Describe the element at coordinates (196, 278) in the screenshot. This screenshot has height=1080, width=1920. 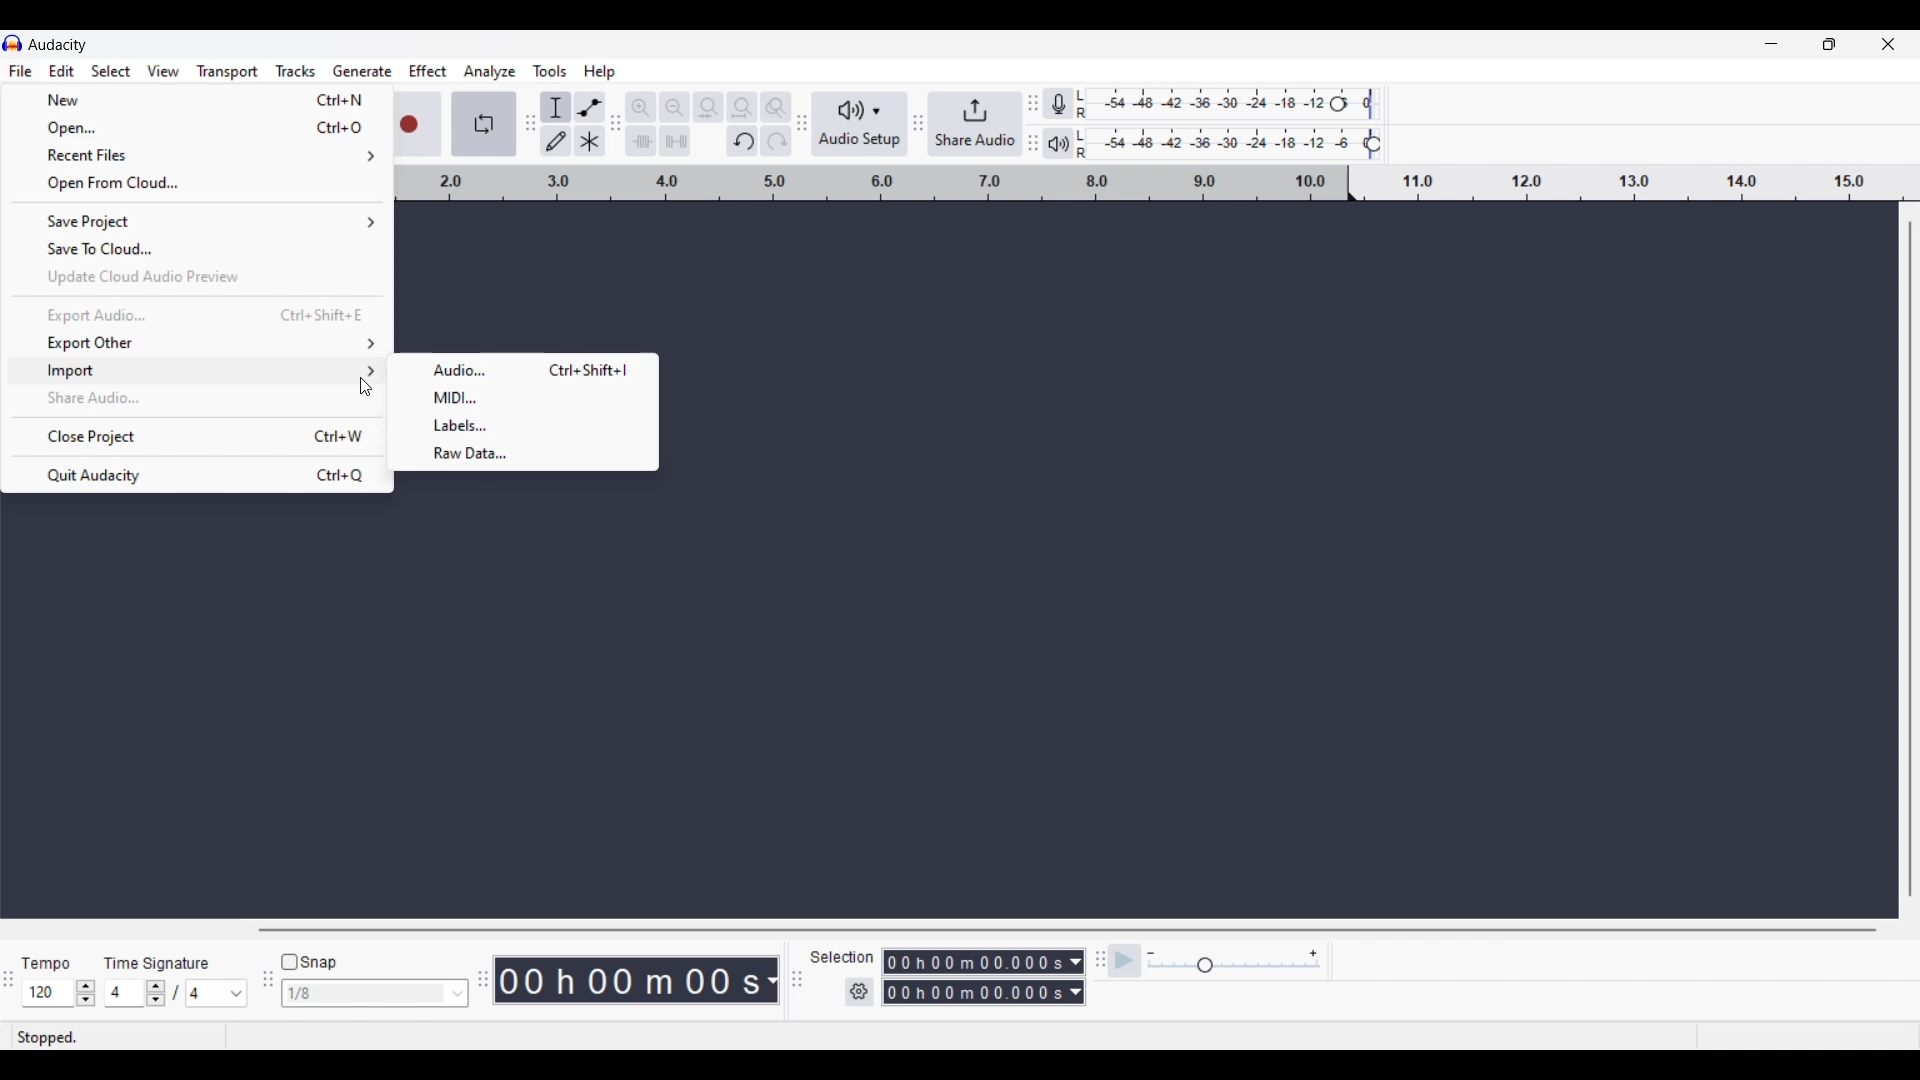
I see `Update cloud audio preview` at that location.